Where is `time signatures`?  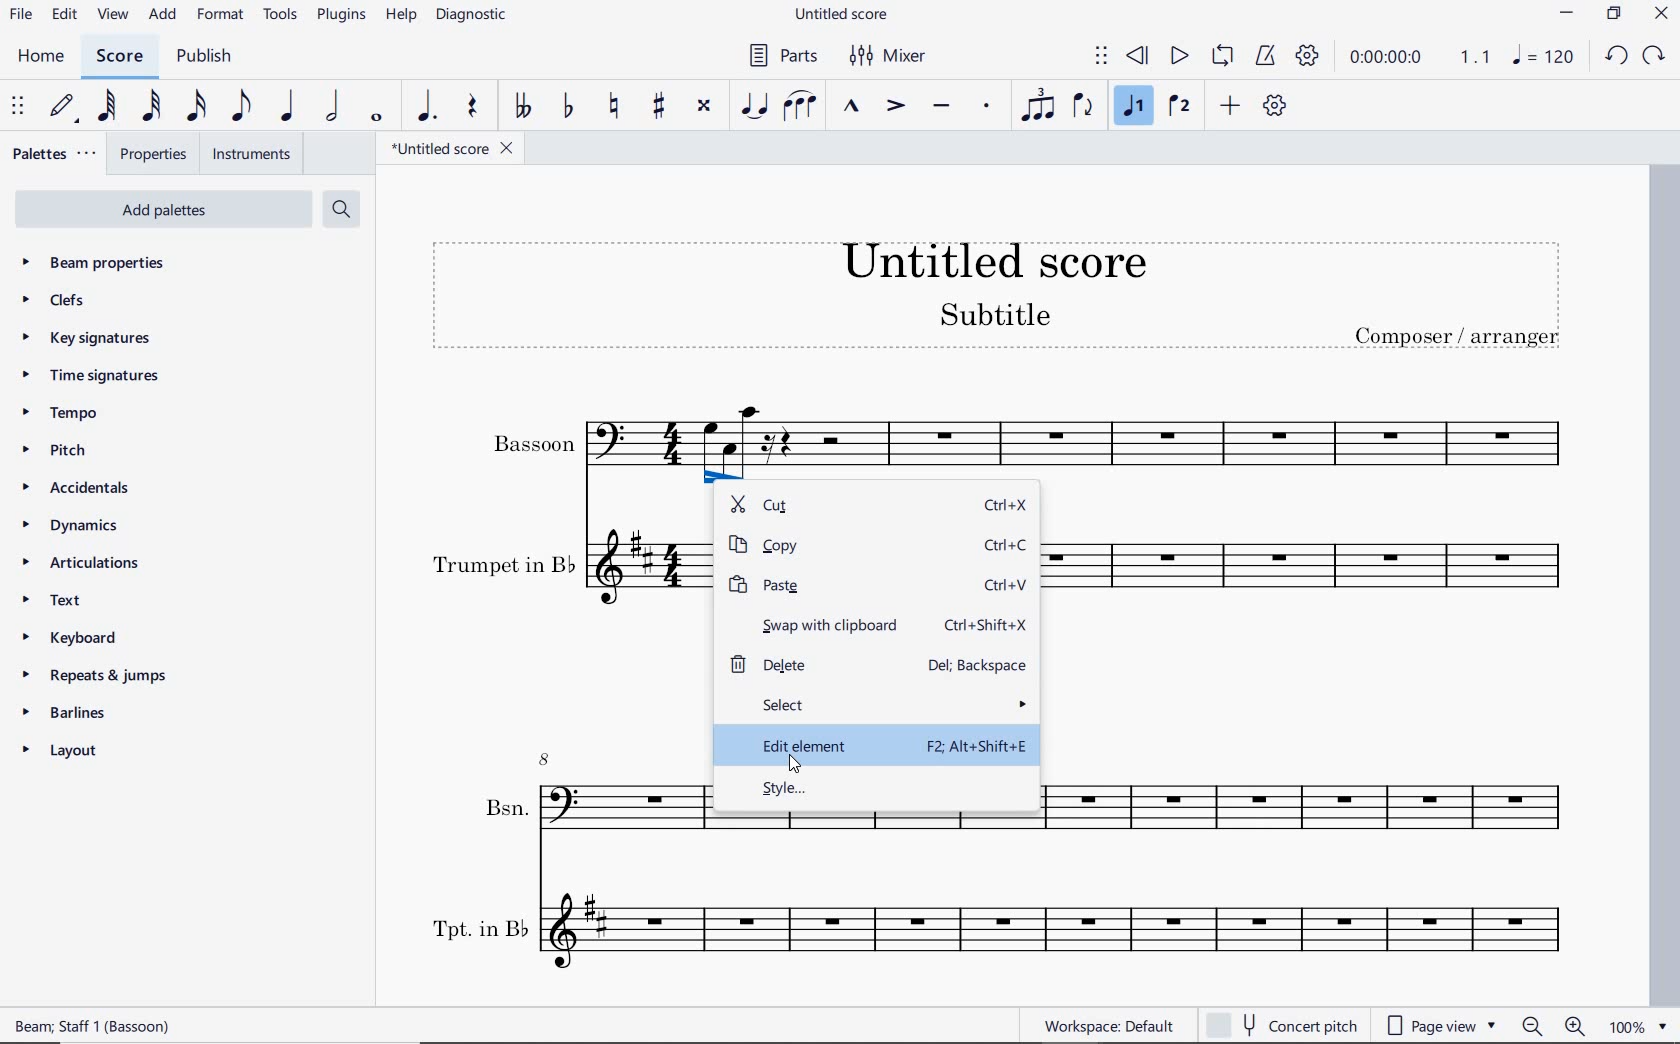 time signatures is located at coordinates (87, 377).